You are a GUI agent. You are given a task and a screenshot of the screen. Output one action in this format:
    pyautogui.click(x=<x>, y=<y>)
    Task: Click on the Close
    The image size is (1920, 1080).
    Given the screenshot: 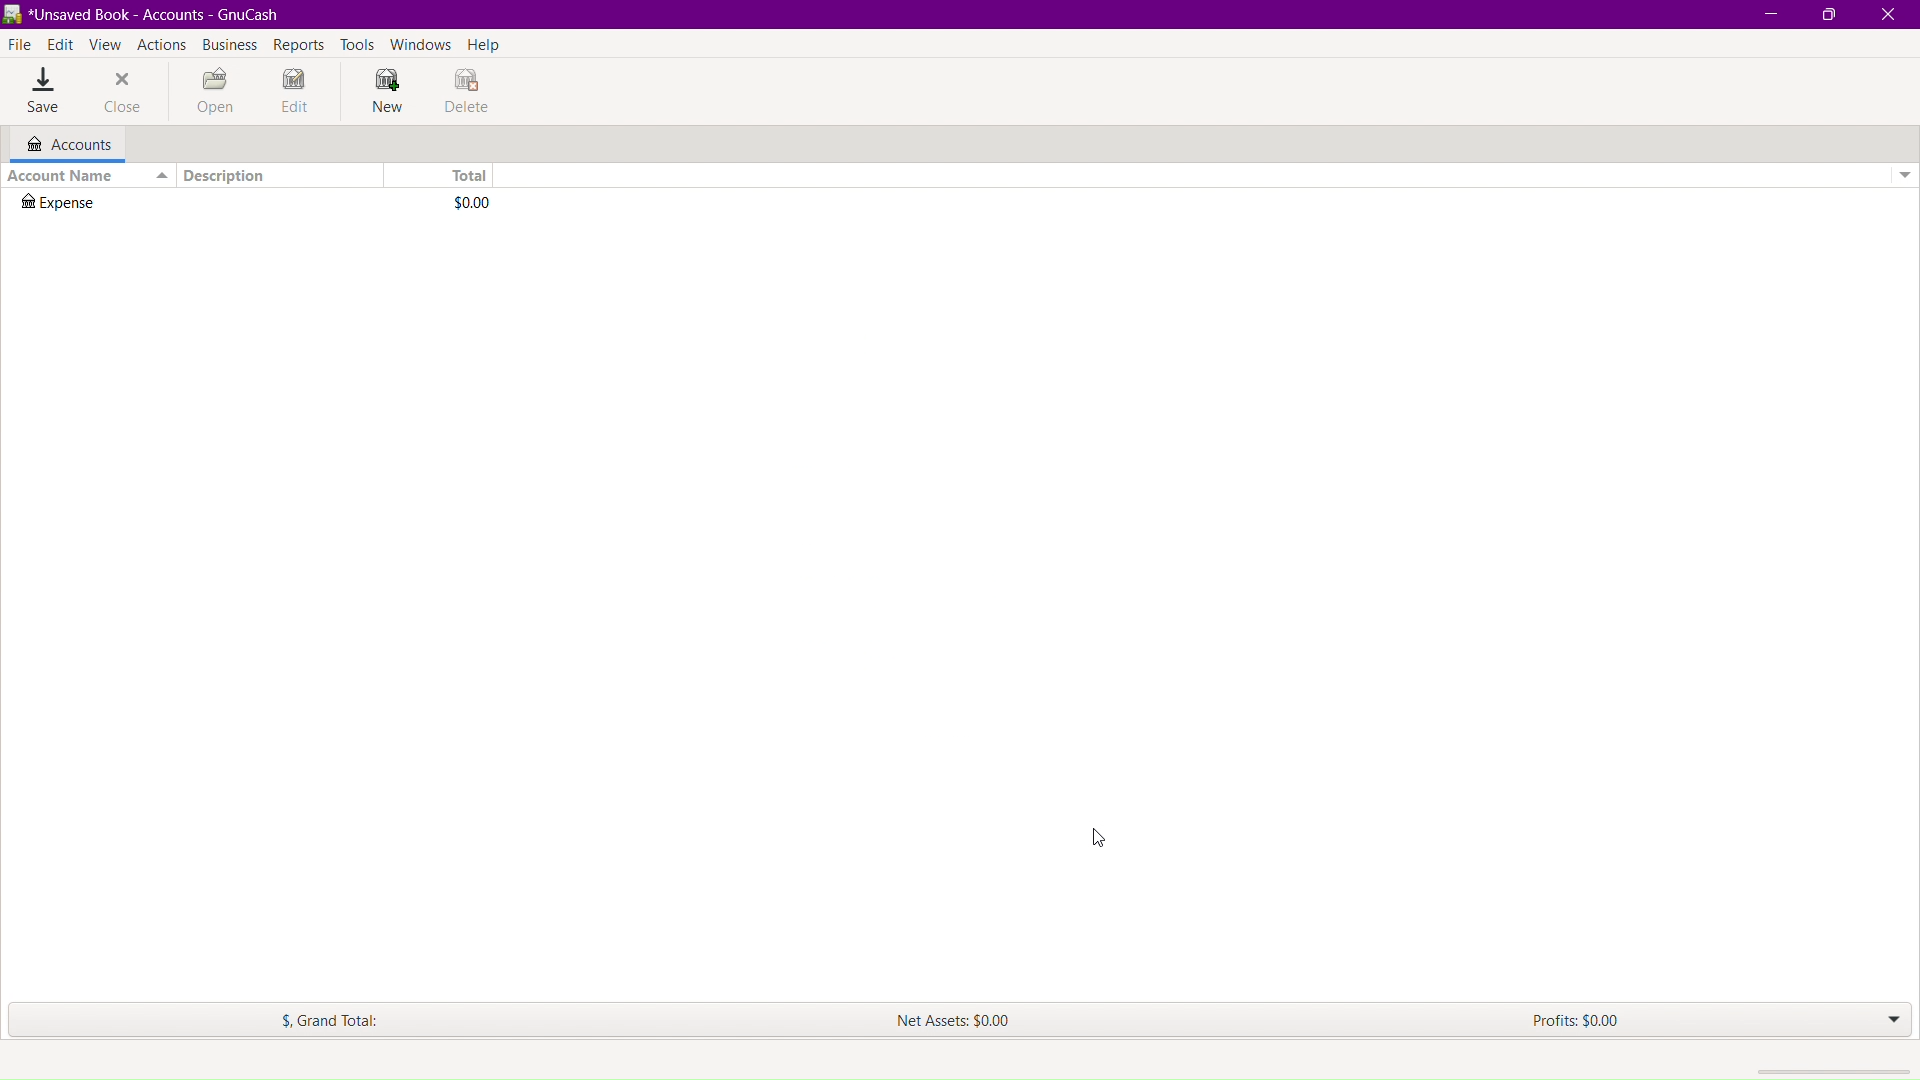 What is the action you would take?
    pyautogui.click(x=1889, y=15)
    